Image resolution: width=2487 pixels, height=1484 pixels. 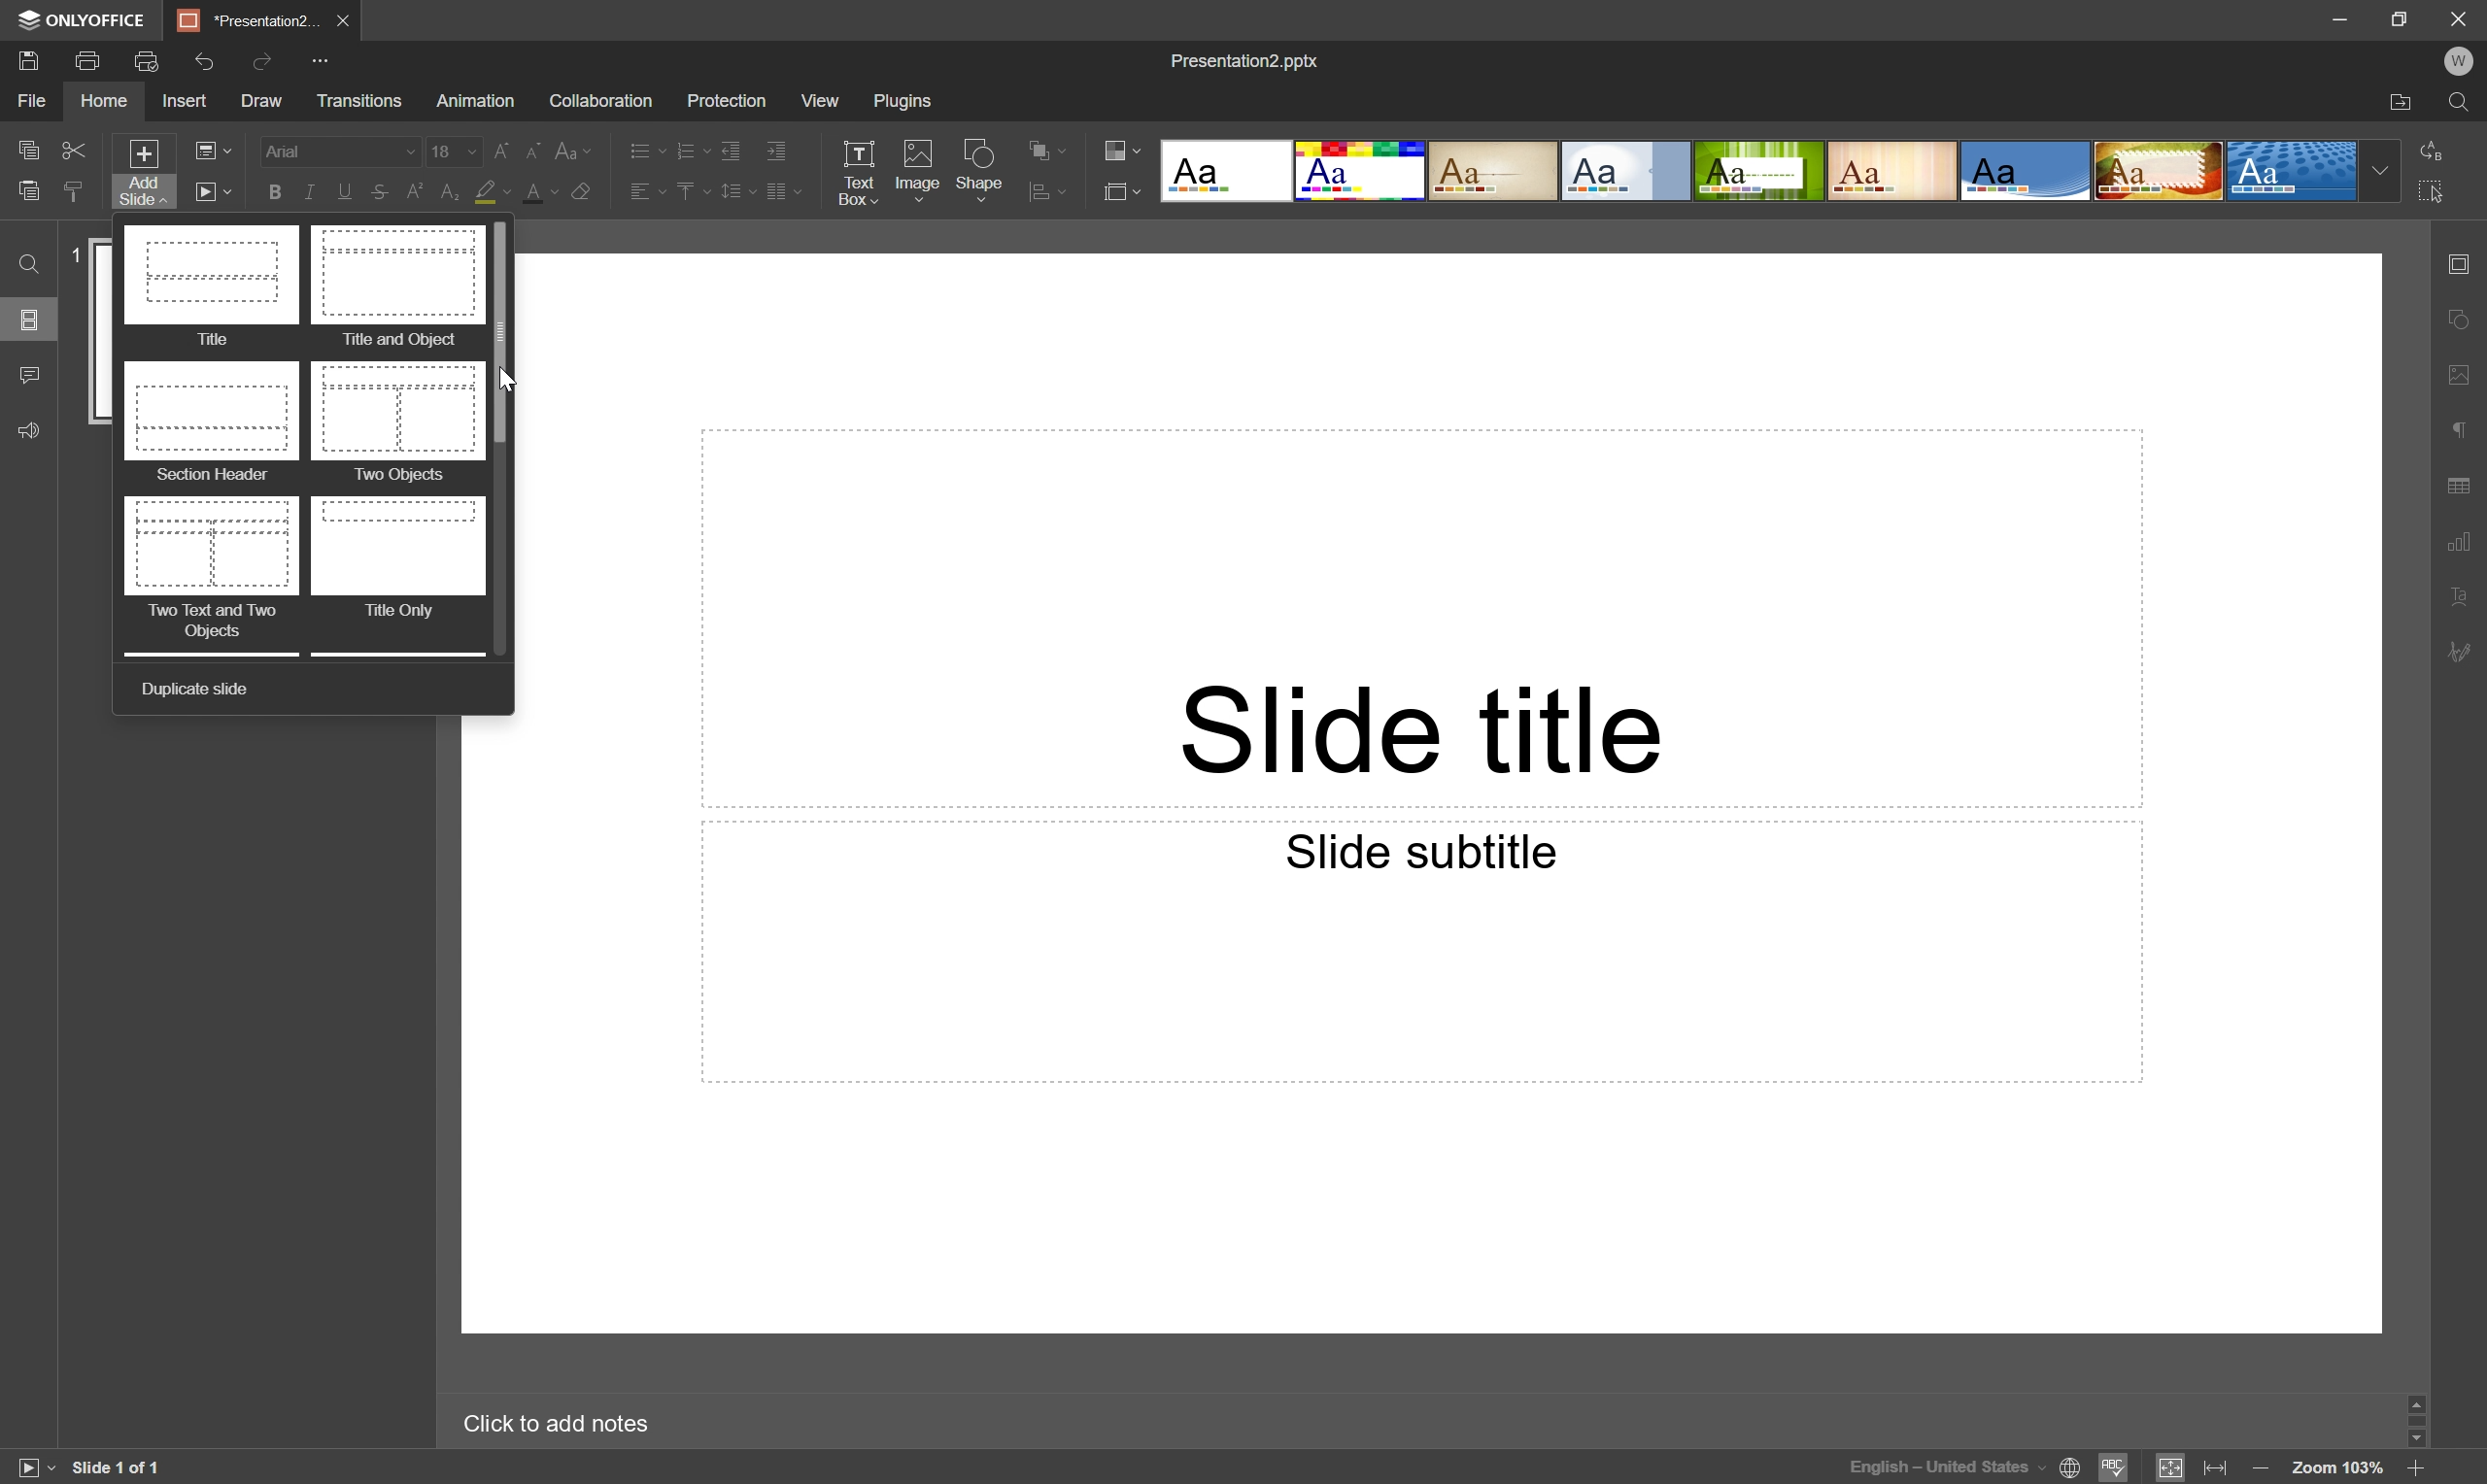 I want to click on Vertical align, so click(x=687, y=193).